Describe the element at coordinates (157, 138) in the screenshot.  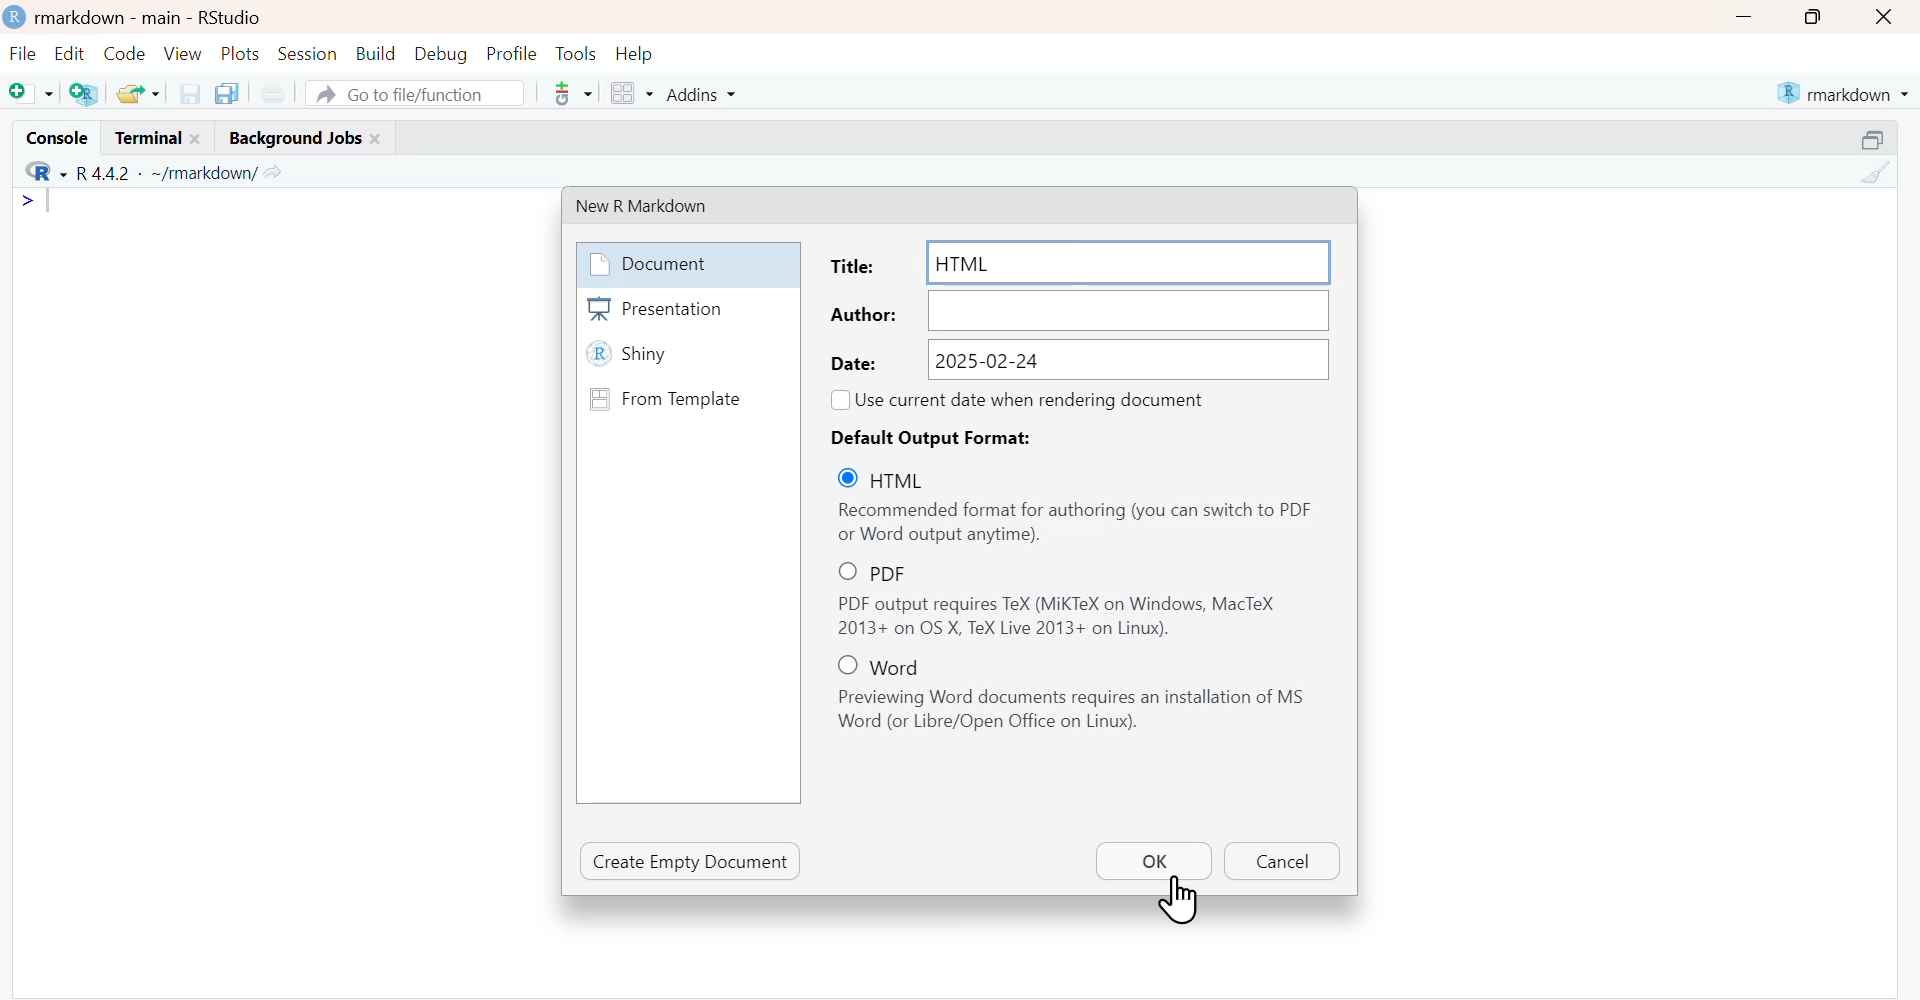
I see `terminal` at that location.